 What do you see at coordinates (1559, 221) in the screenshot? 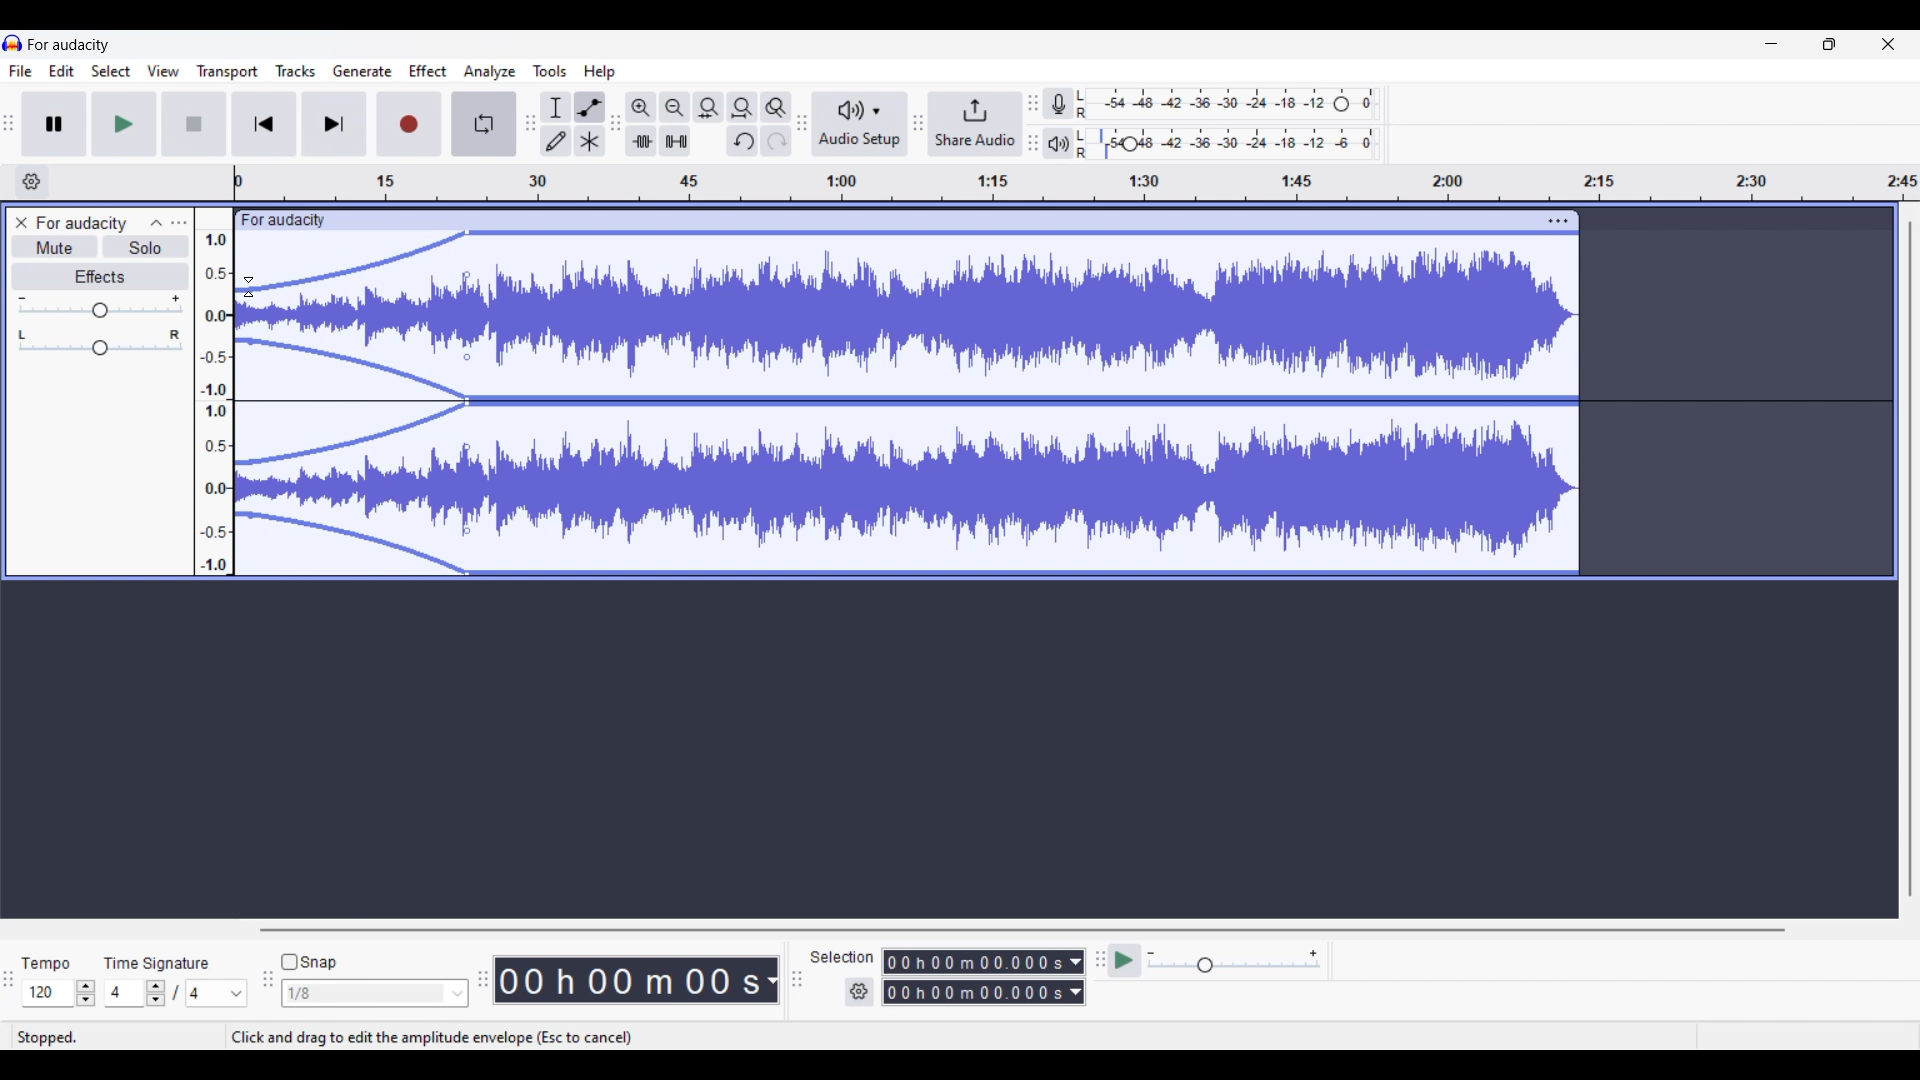
I see `Track settings` at bounding box center [1559, 221].